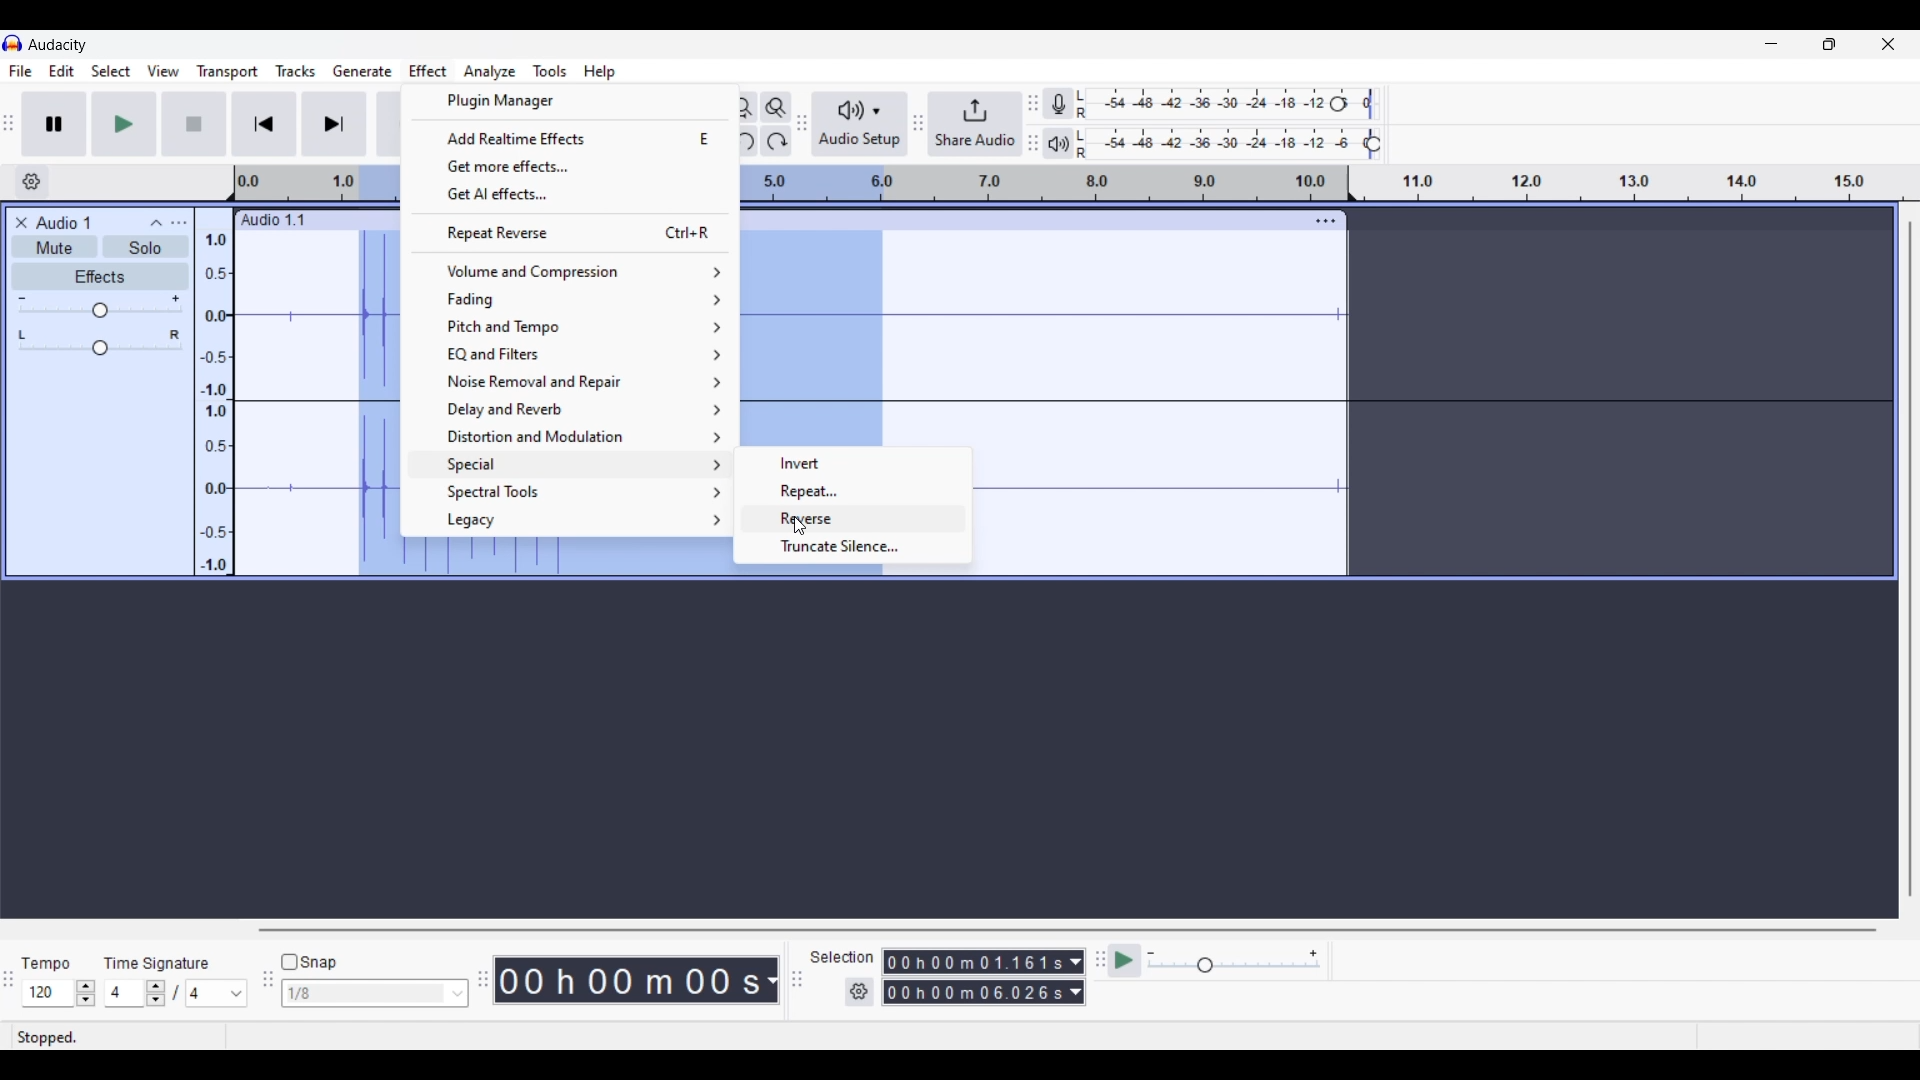 The width and height of the screenshot is (1920, 1080). What do you see at coordinates (1373, 144) in the screenshot?
I see `Playback level header` at bounding box center [1373, 144].